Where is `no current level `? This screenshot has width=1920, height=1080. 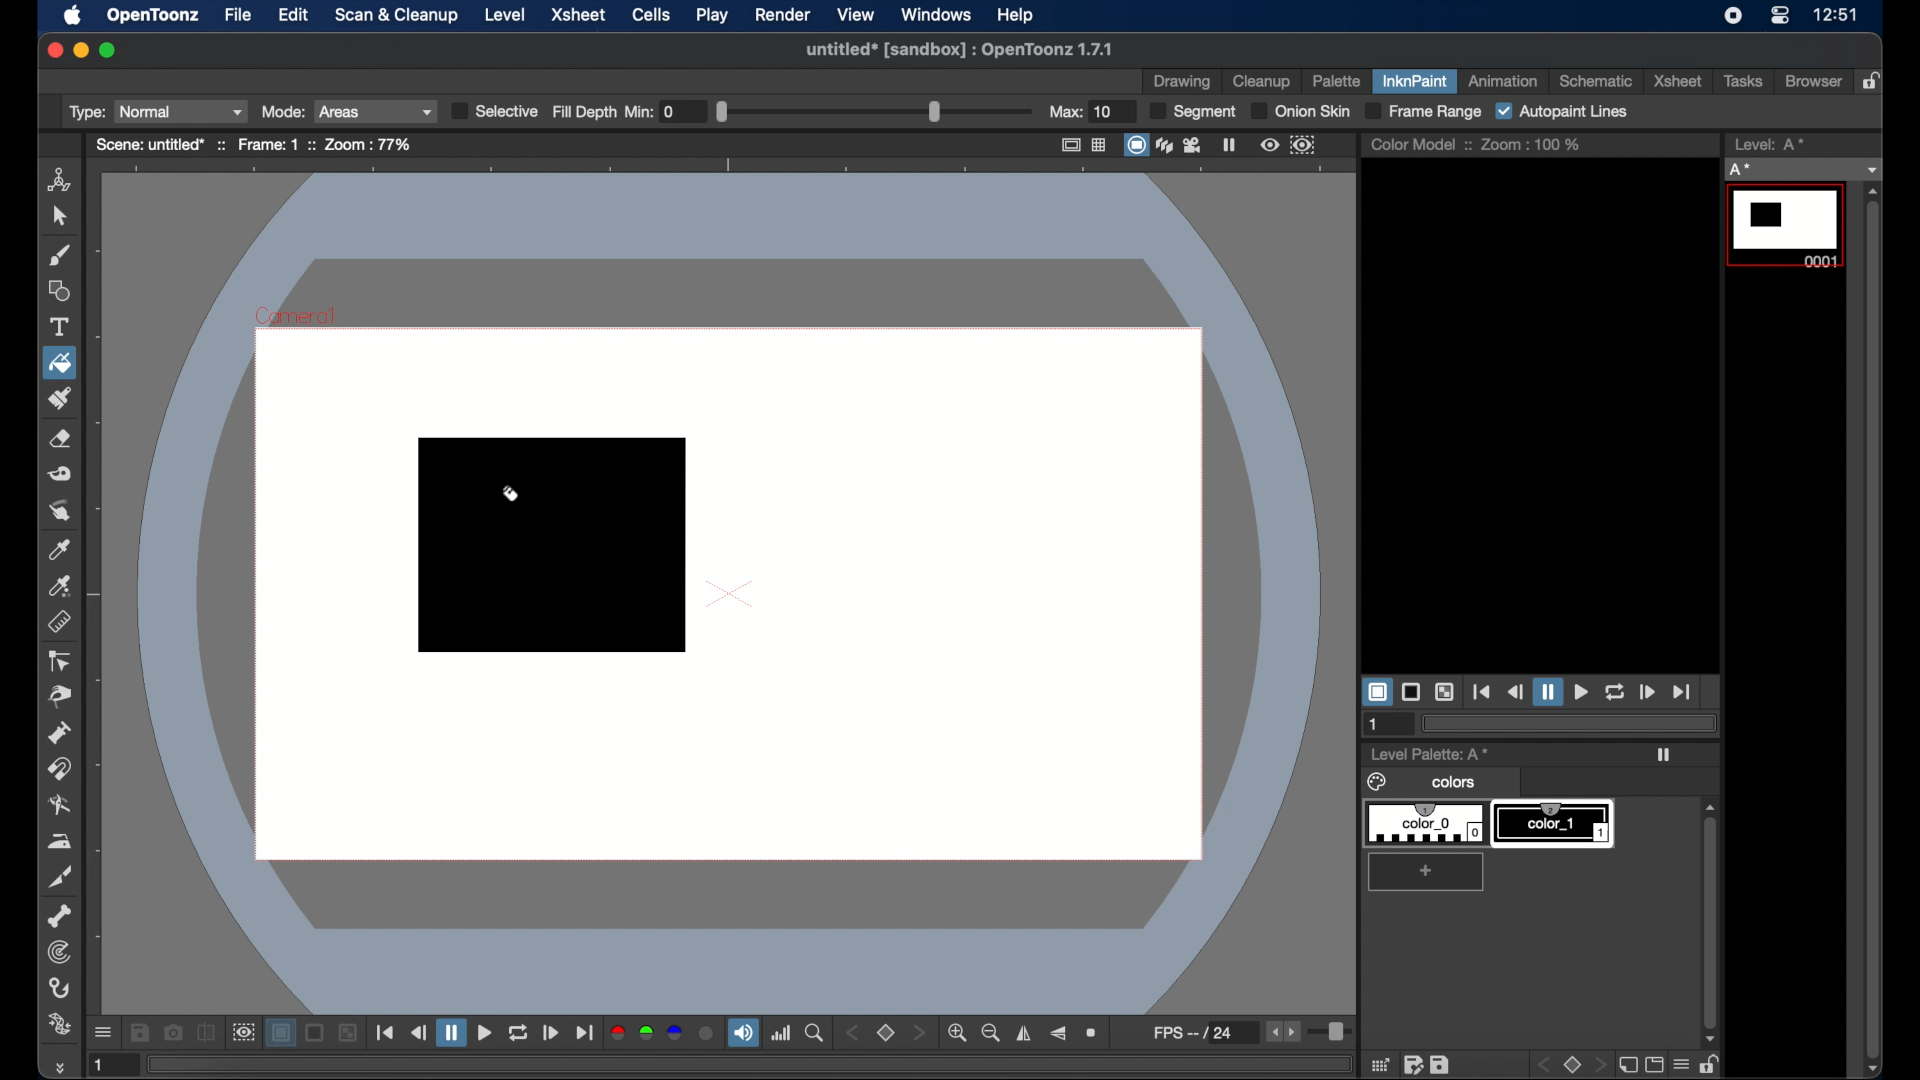
no current level  is located at coordinates (1801, 170).